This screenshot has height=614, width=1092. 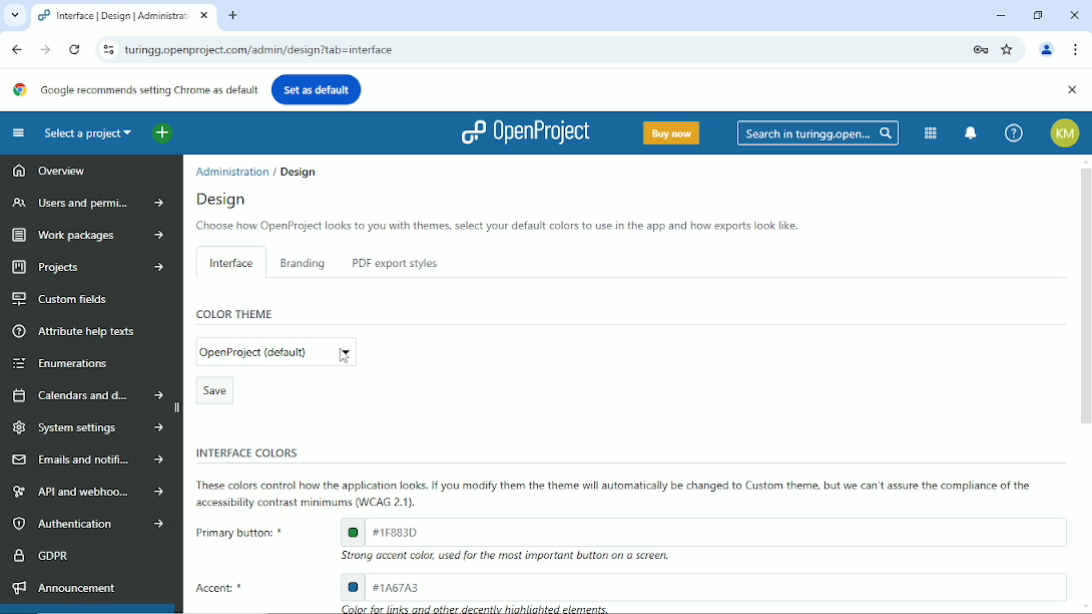 What do you see at coordinates (297, 170) in the screenshot?
I see `Design` at bounding box center [297, 170].